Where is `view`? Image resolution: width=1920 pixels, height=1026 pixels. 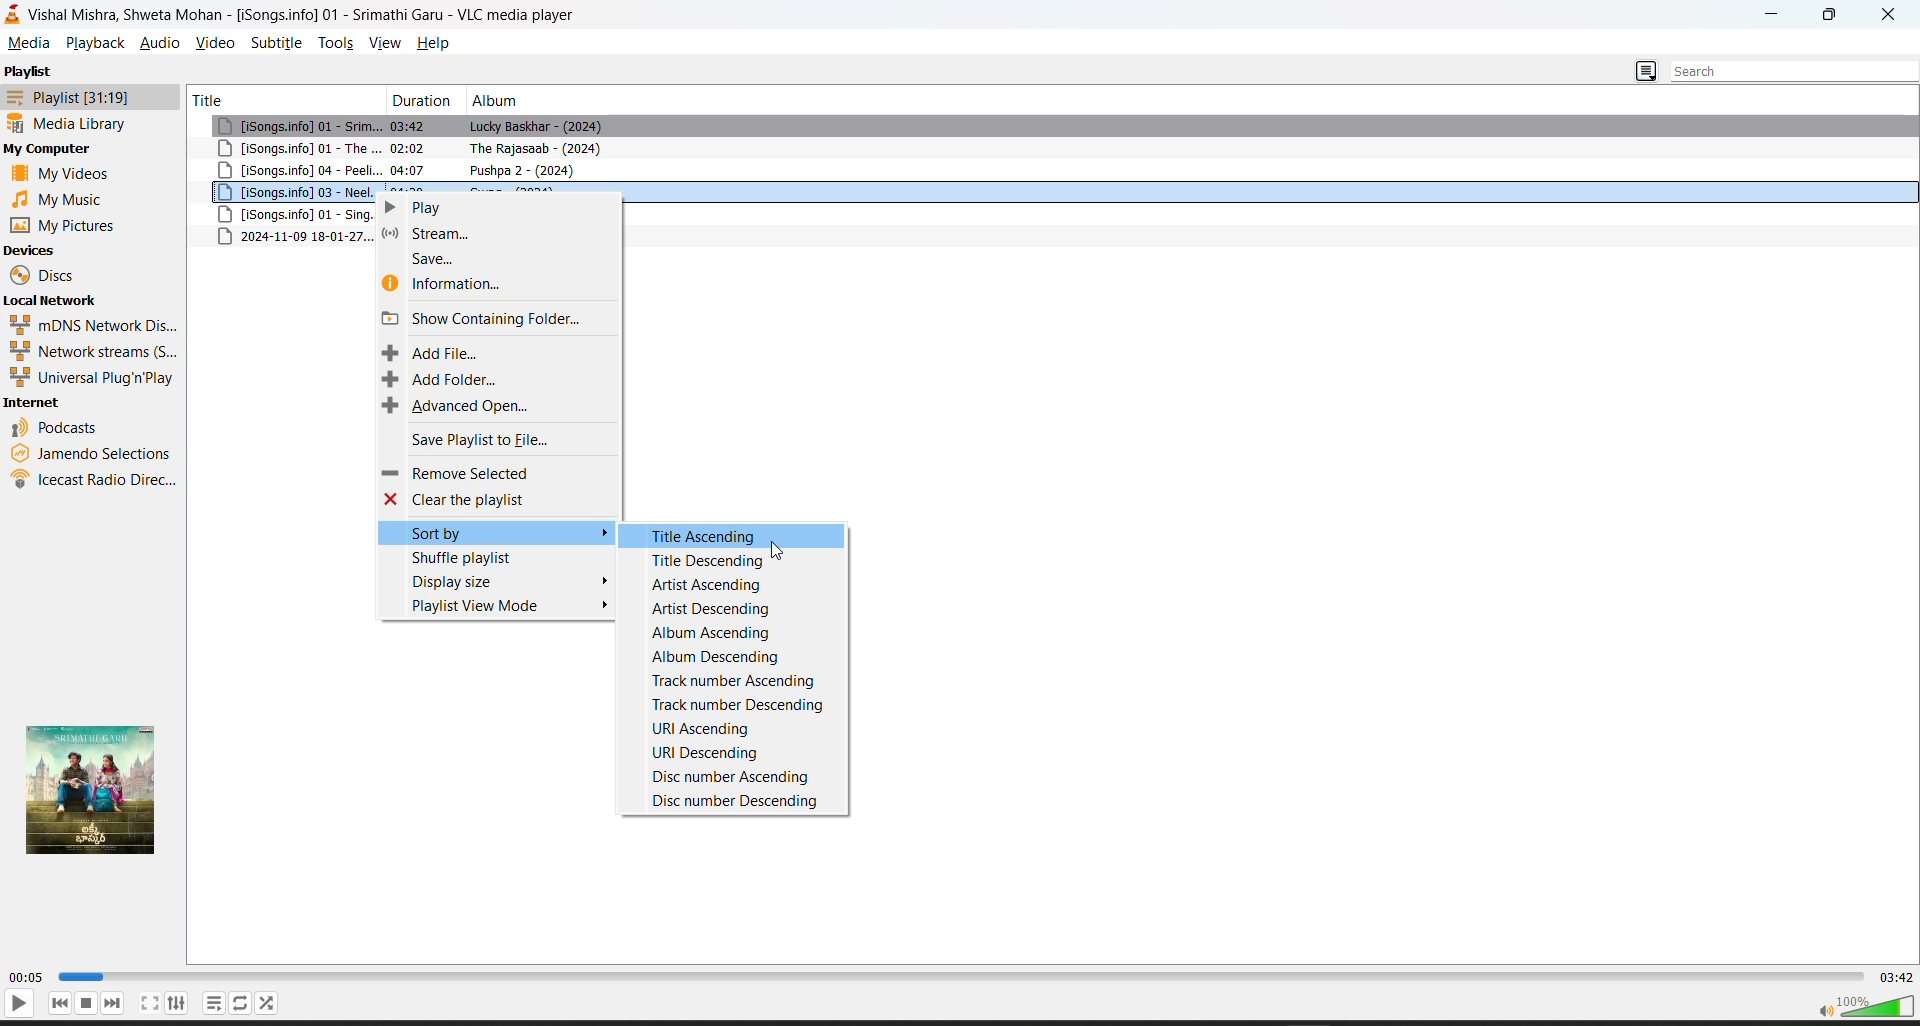
view is located at coordinates (381, 43).